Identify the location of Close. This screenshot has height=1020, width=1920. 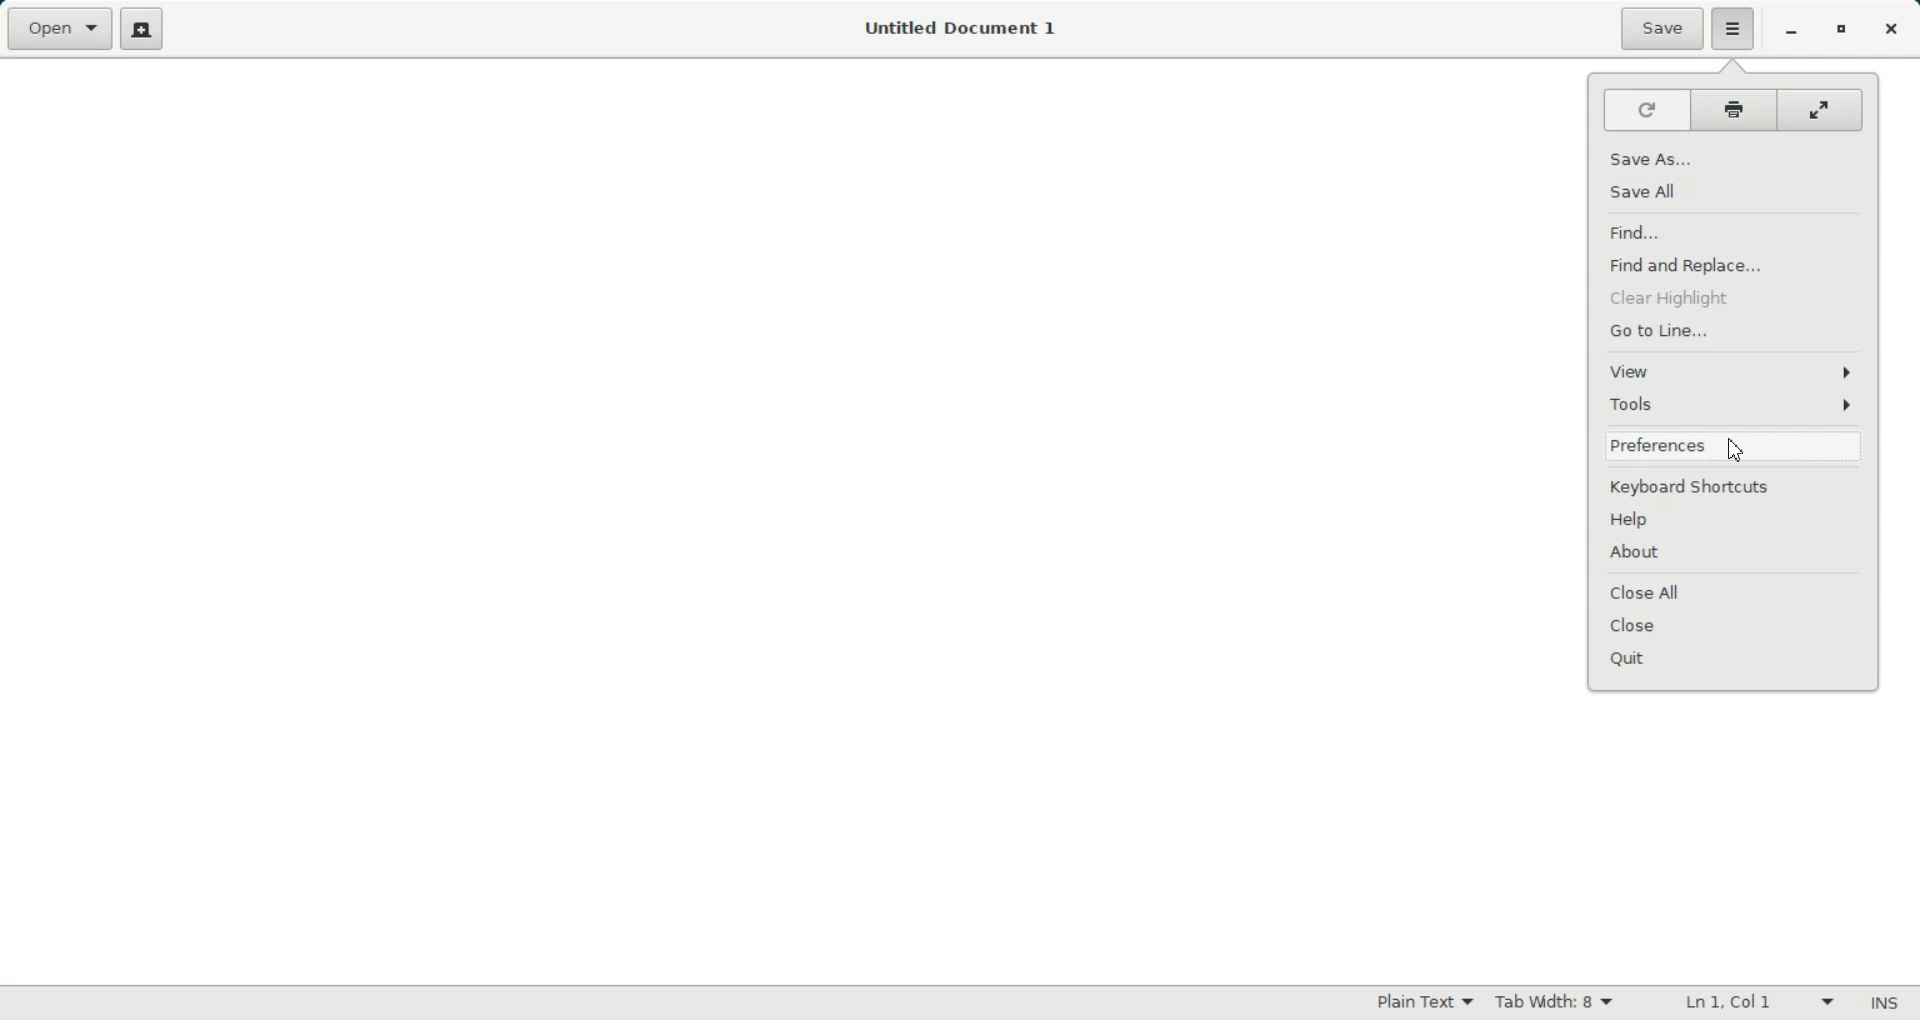
(1889, 29).